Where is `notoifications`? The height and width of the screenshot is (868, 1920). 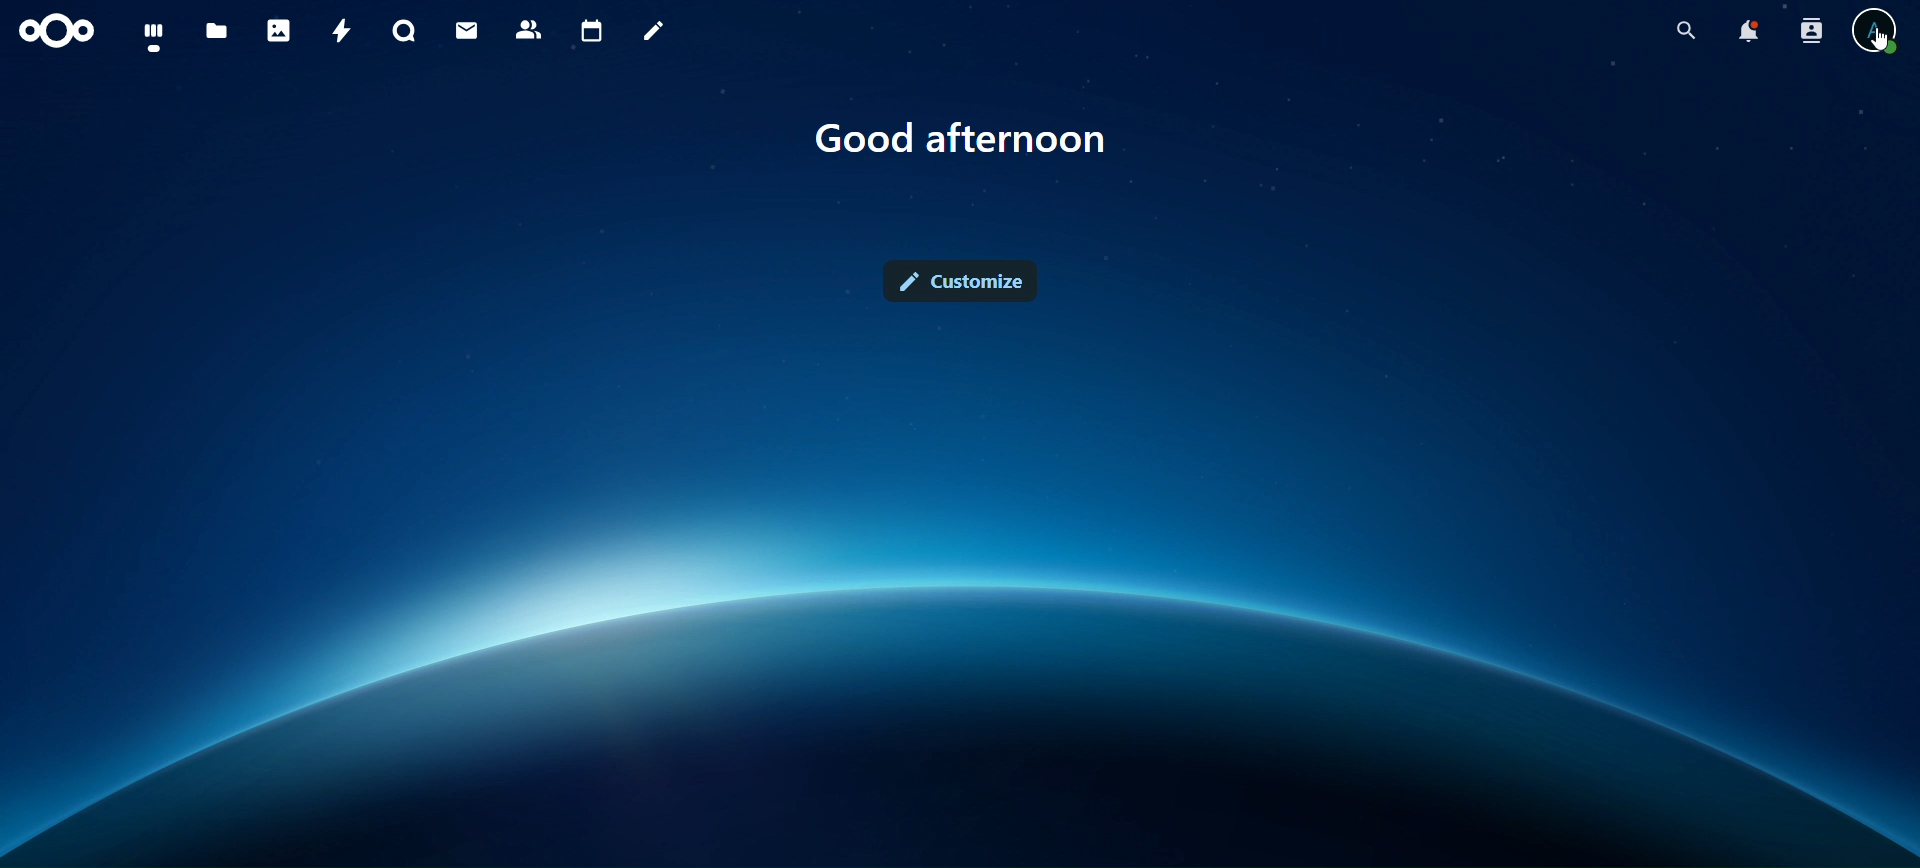 notoifications is located at coordinates (1750, 32).